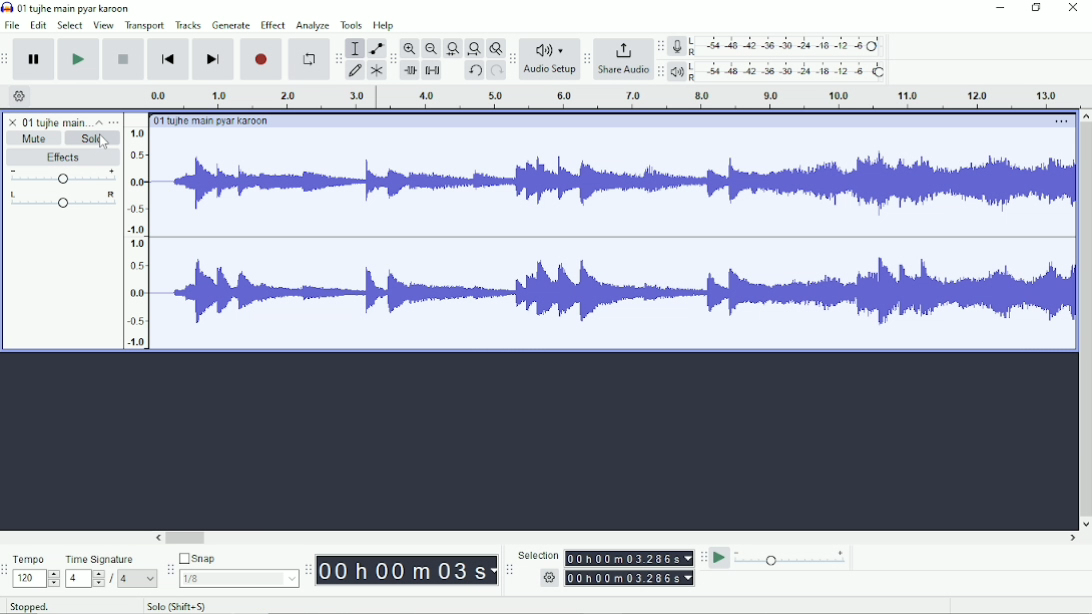  What do you see at coordinates (232, 25) in the screenshot?
I see `Generate` at bounding box center [232, 25].